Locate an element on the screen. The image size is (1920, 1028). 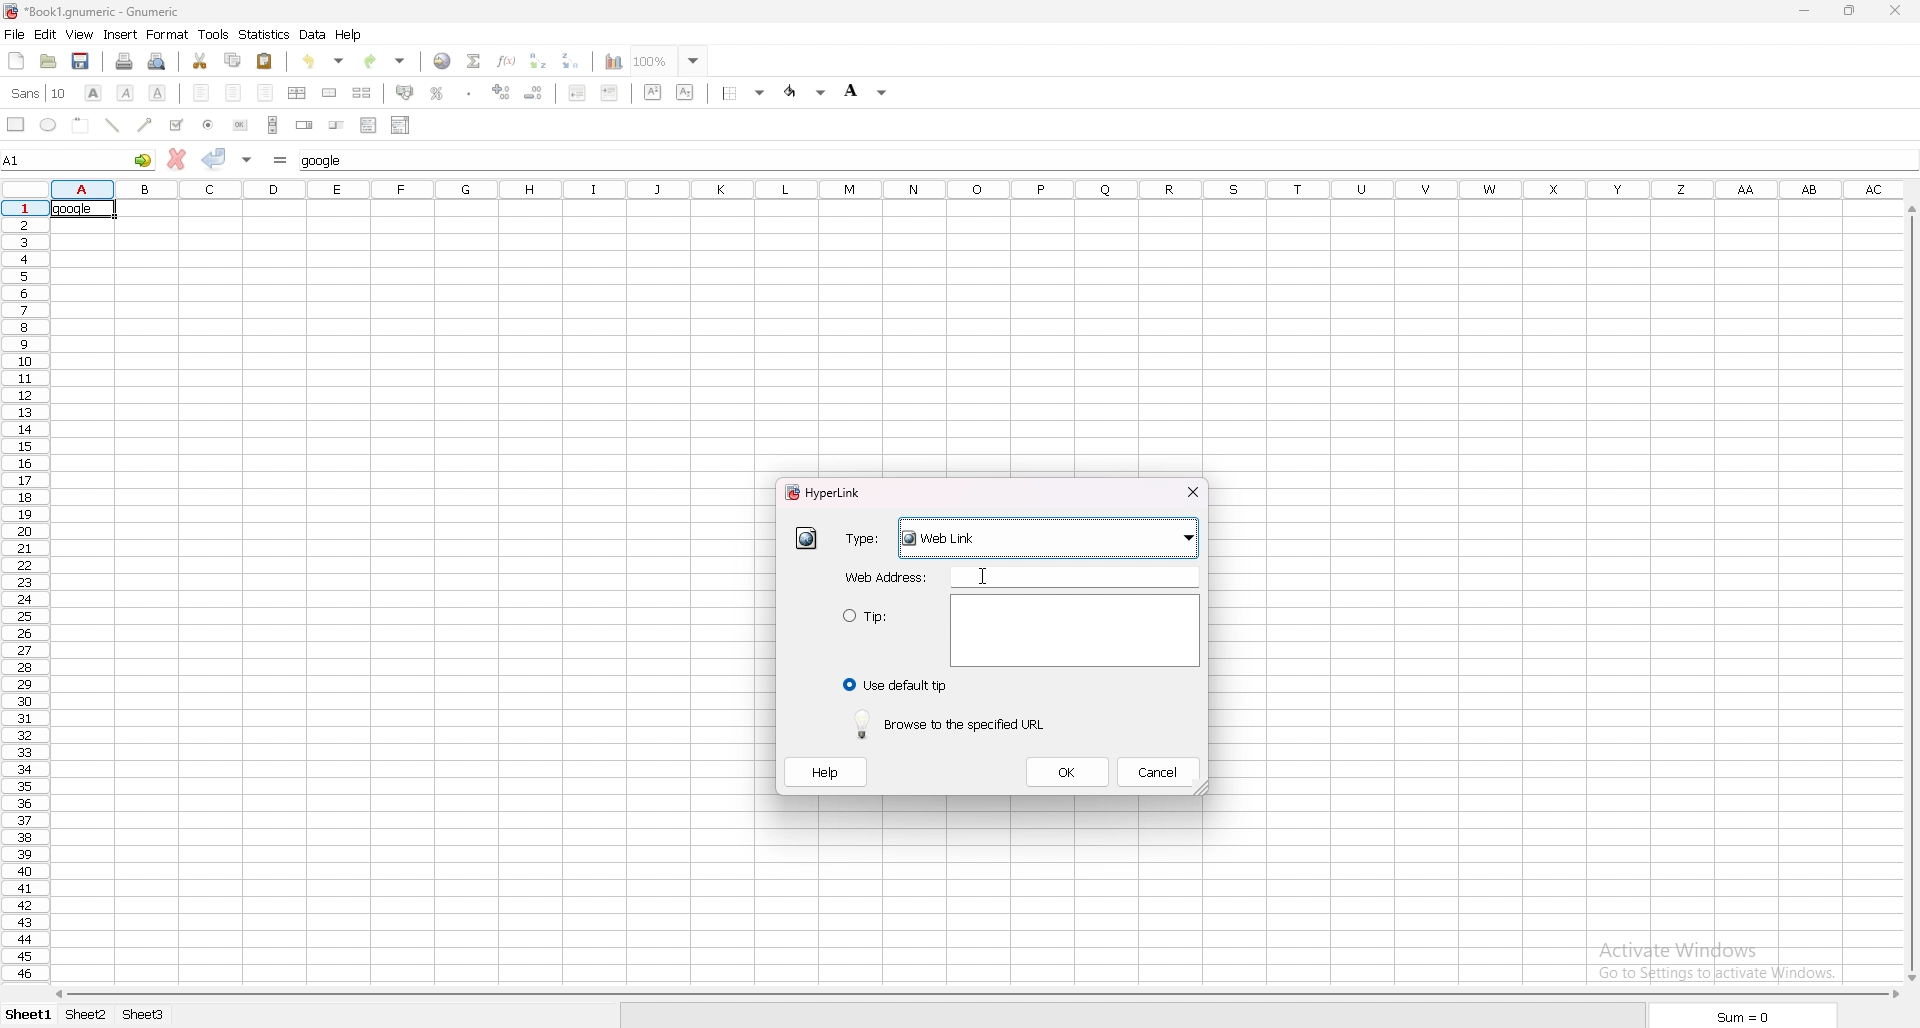
ok is located at coordinates (1068, 771).